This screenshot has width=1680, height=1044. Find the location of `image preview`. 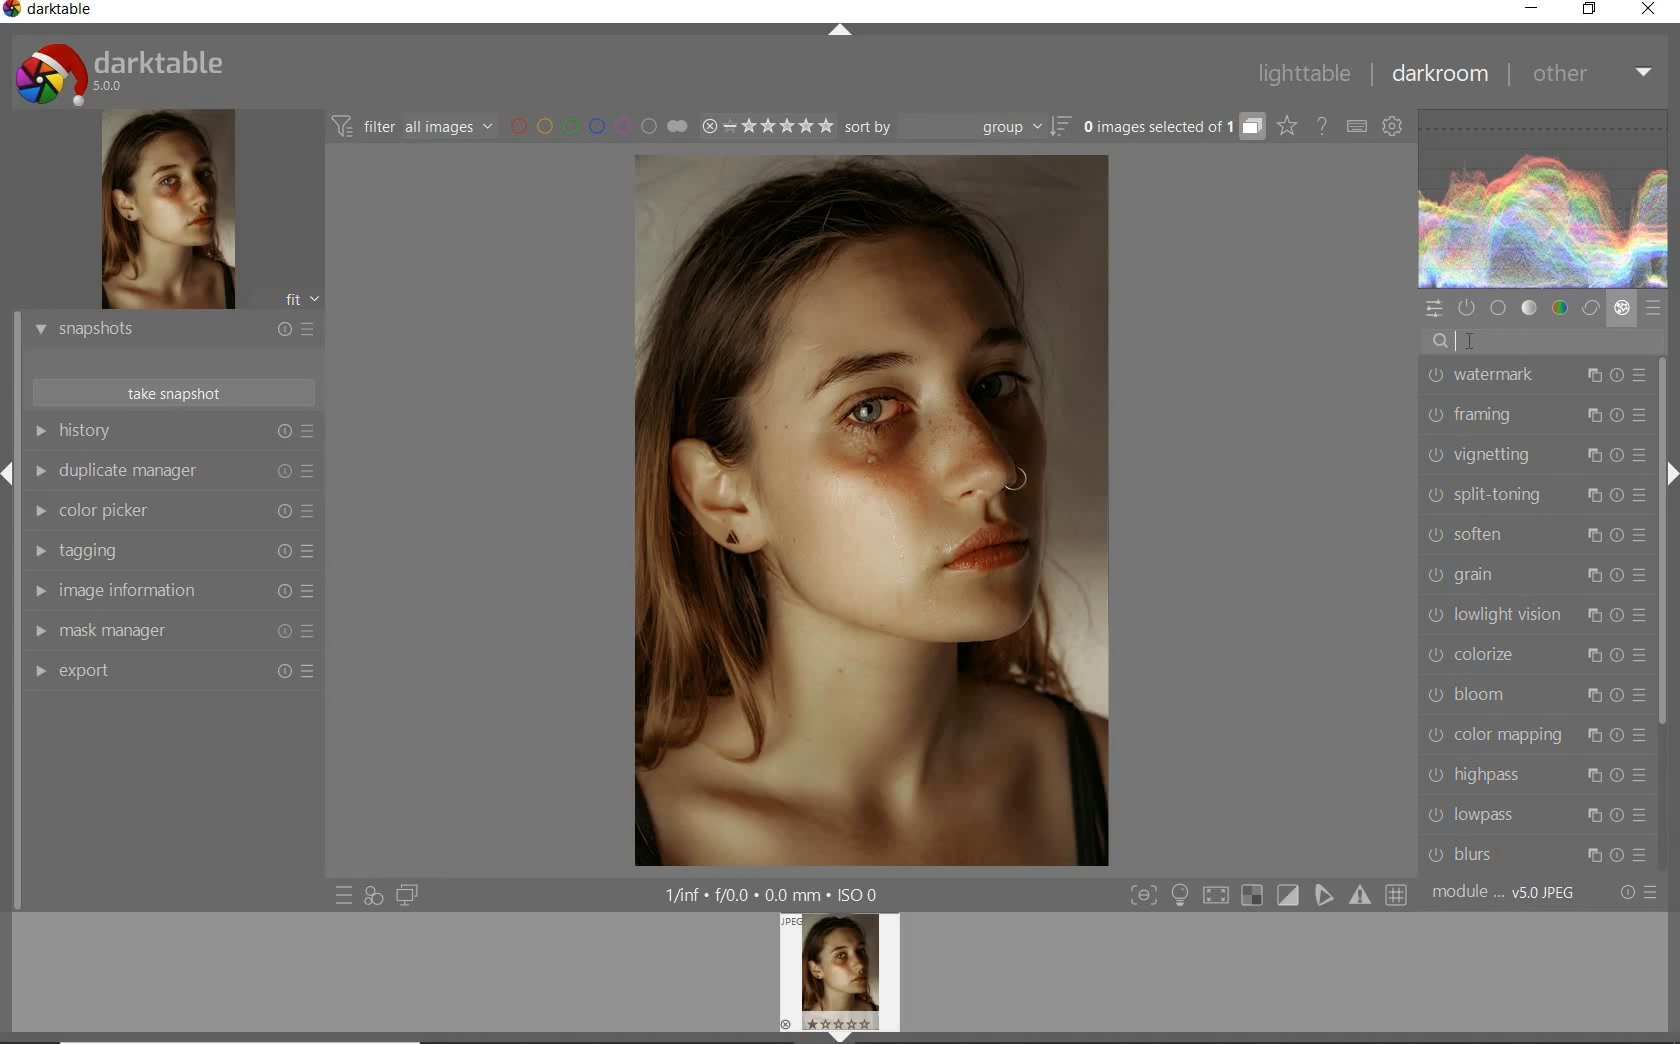

image preview is located at coordinates (843, 978).